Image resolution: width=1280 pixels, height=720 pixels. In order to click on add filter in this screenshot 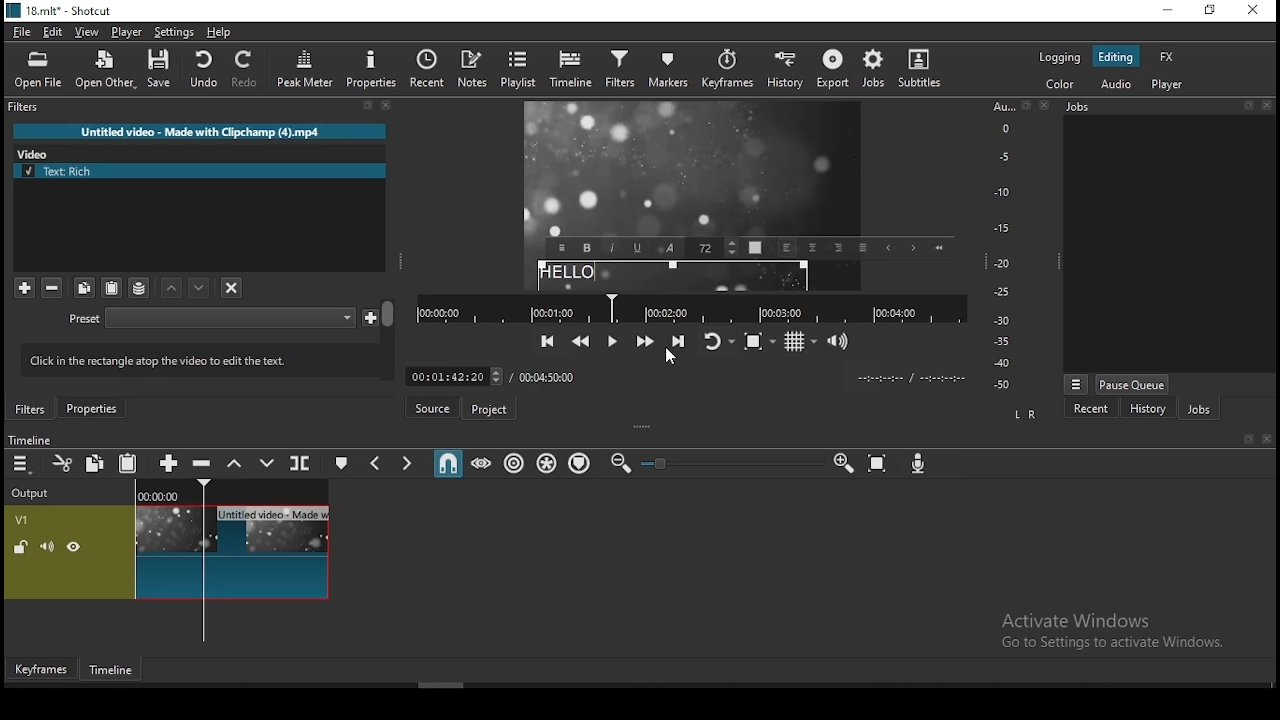, I will do `click(24, 288)`.